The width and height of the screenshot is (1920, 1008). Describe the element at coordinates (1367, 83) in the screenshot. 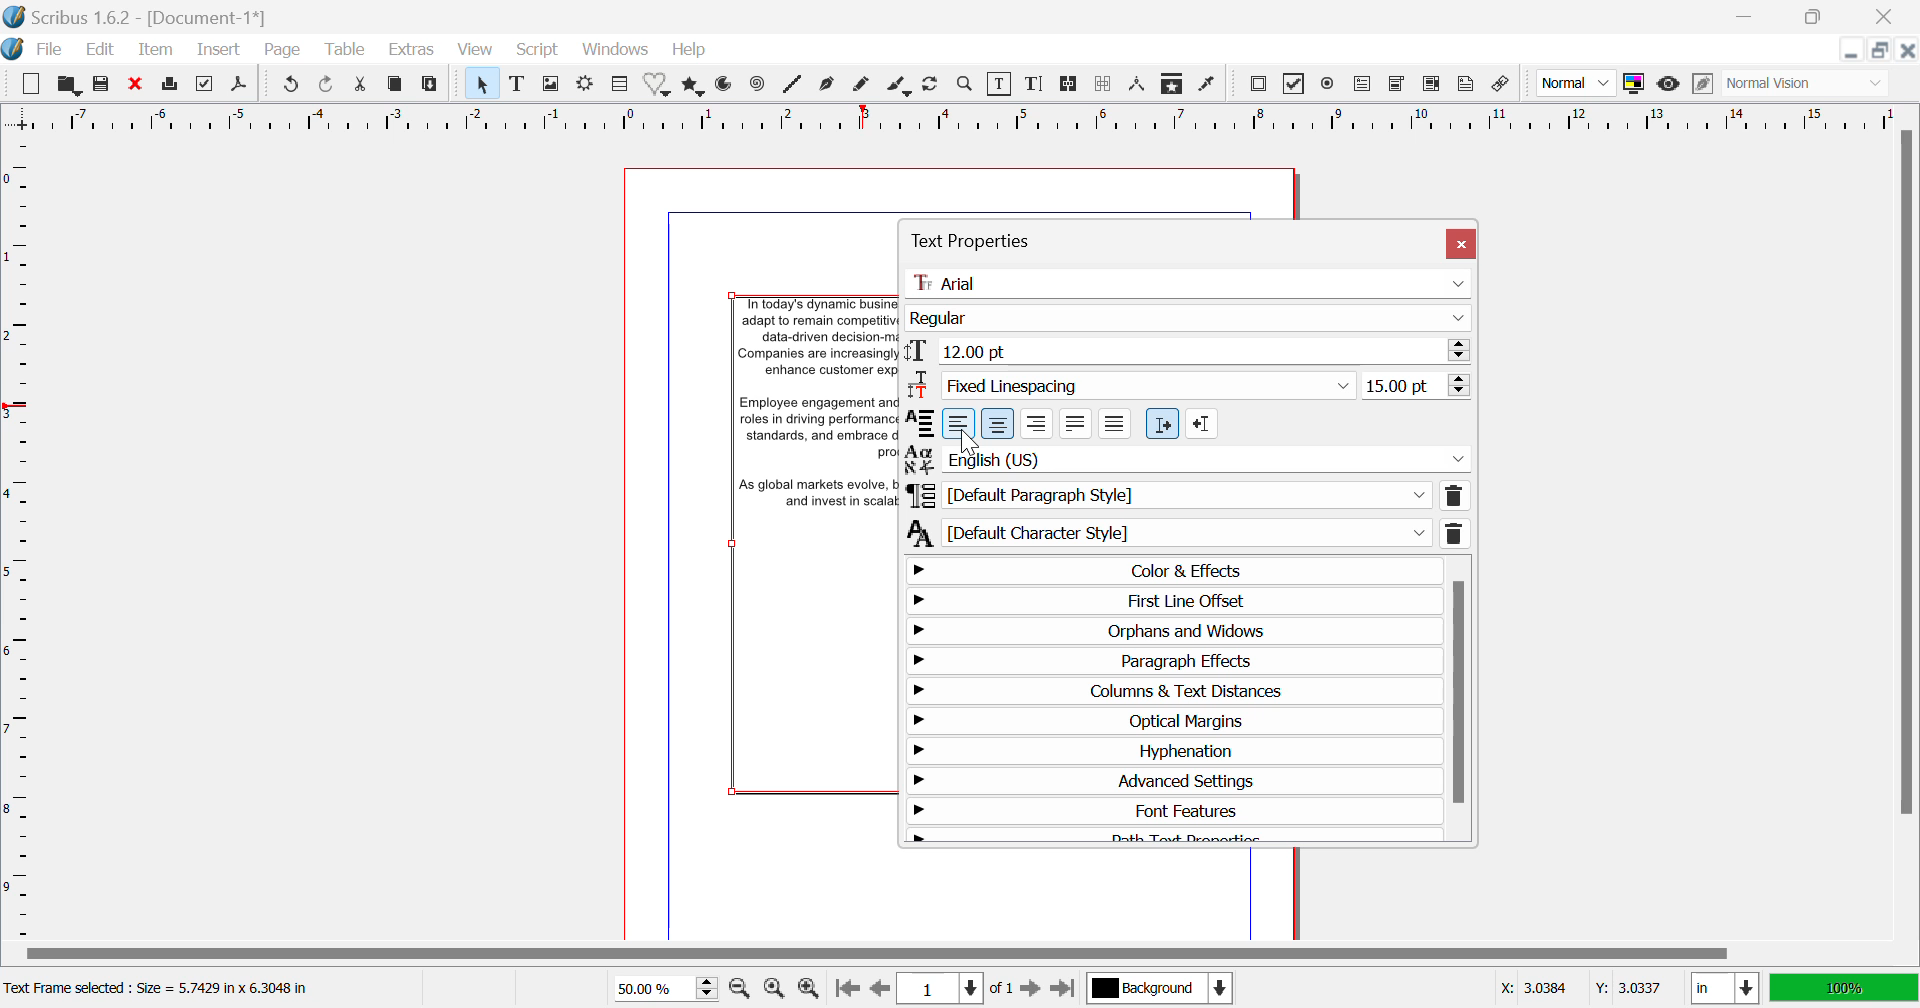

I see `Pdf Text Field` at that location.